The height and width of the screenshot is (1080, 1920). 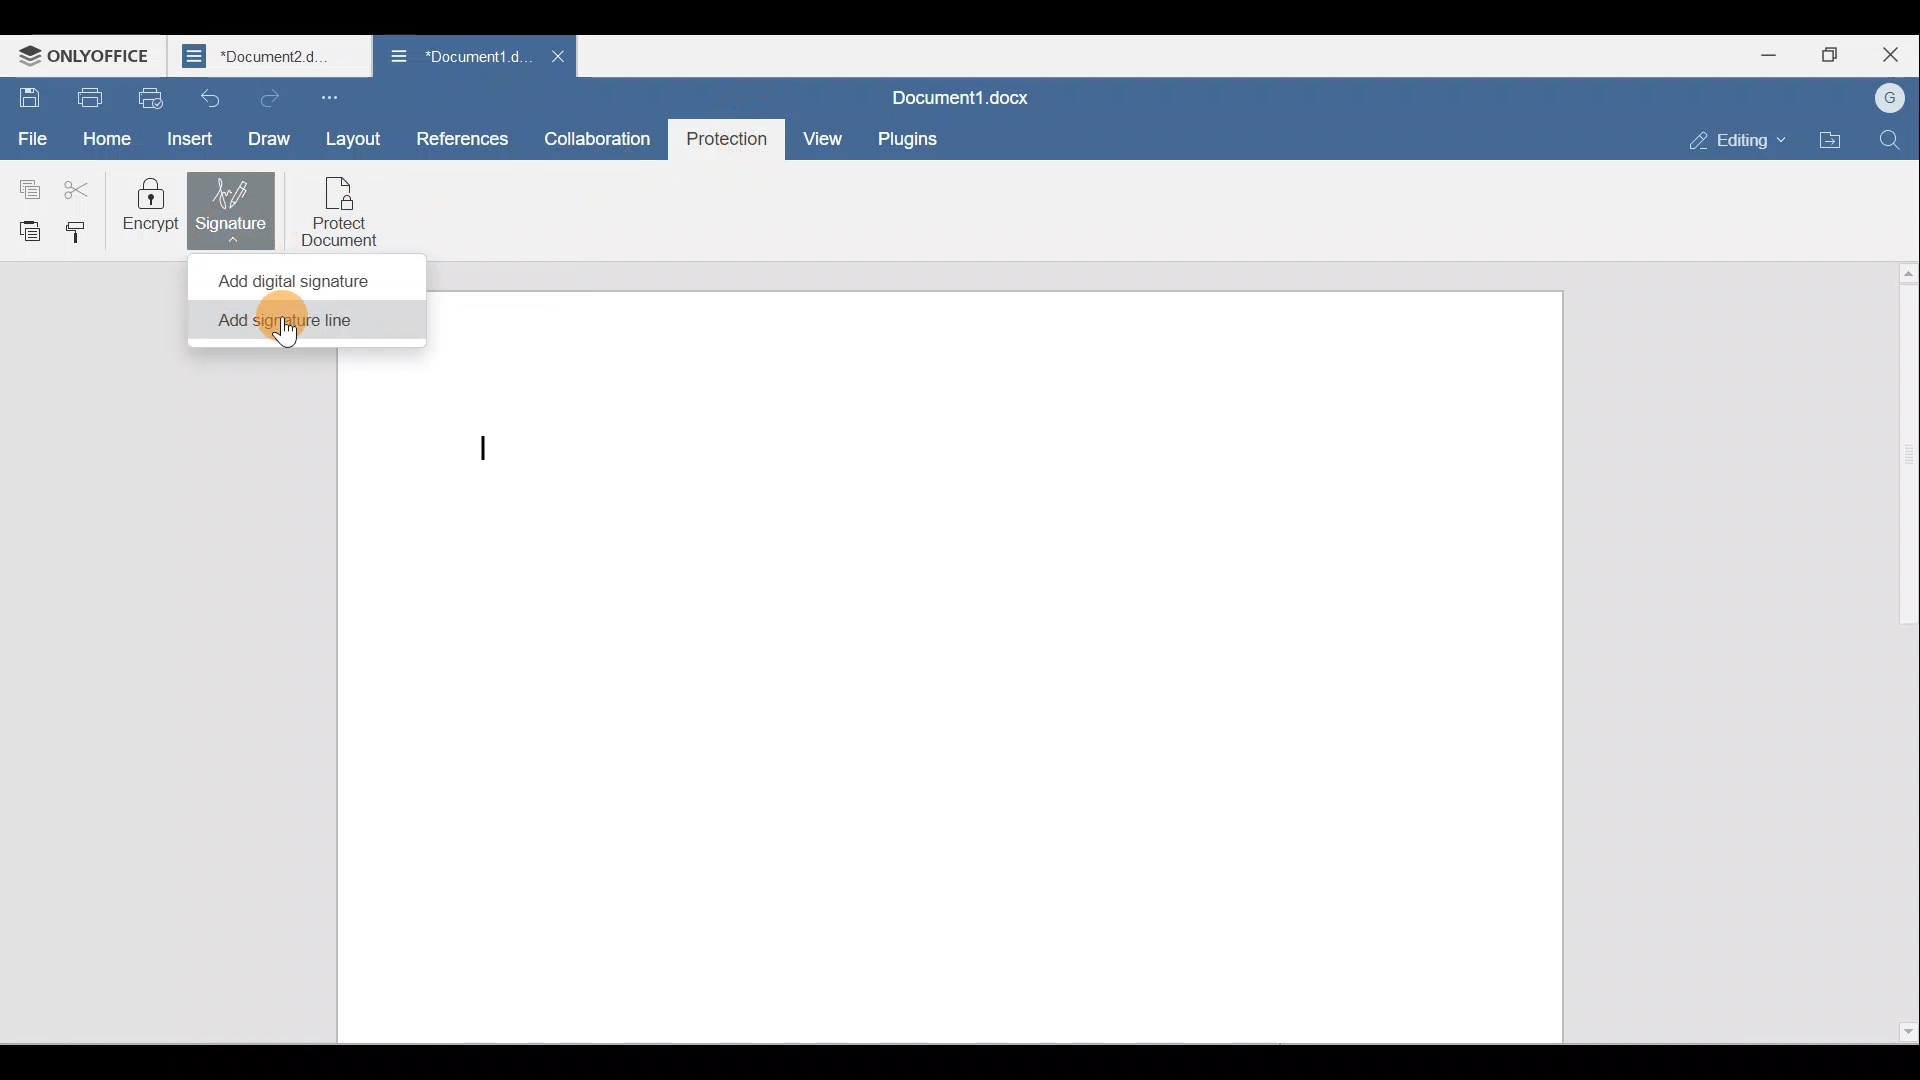 What do you see at coordinates (598, 138) in the screenshot?
I see `Collaboration` at bounding box center [598, 138].